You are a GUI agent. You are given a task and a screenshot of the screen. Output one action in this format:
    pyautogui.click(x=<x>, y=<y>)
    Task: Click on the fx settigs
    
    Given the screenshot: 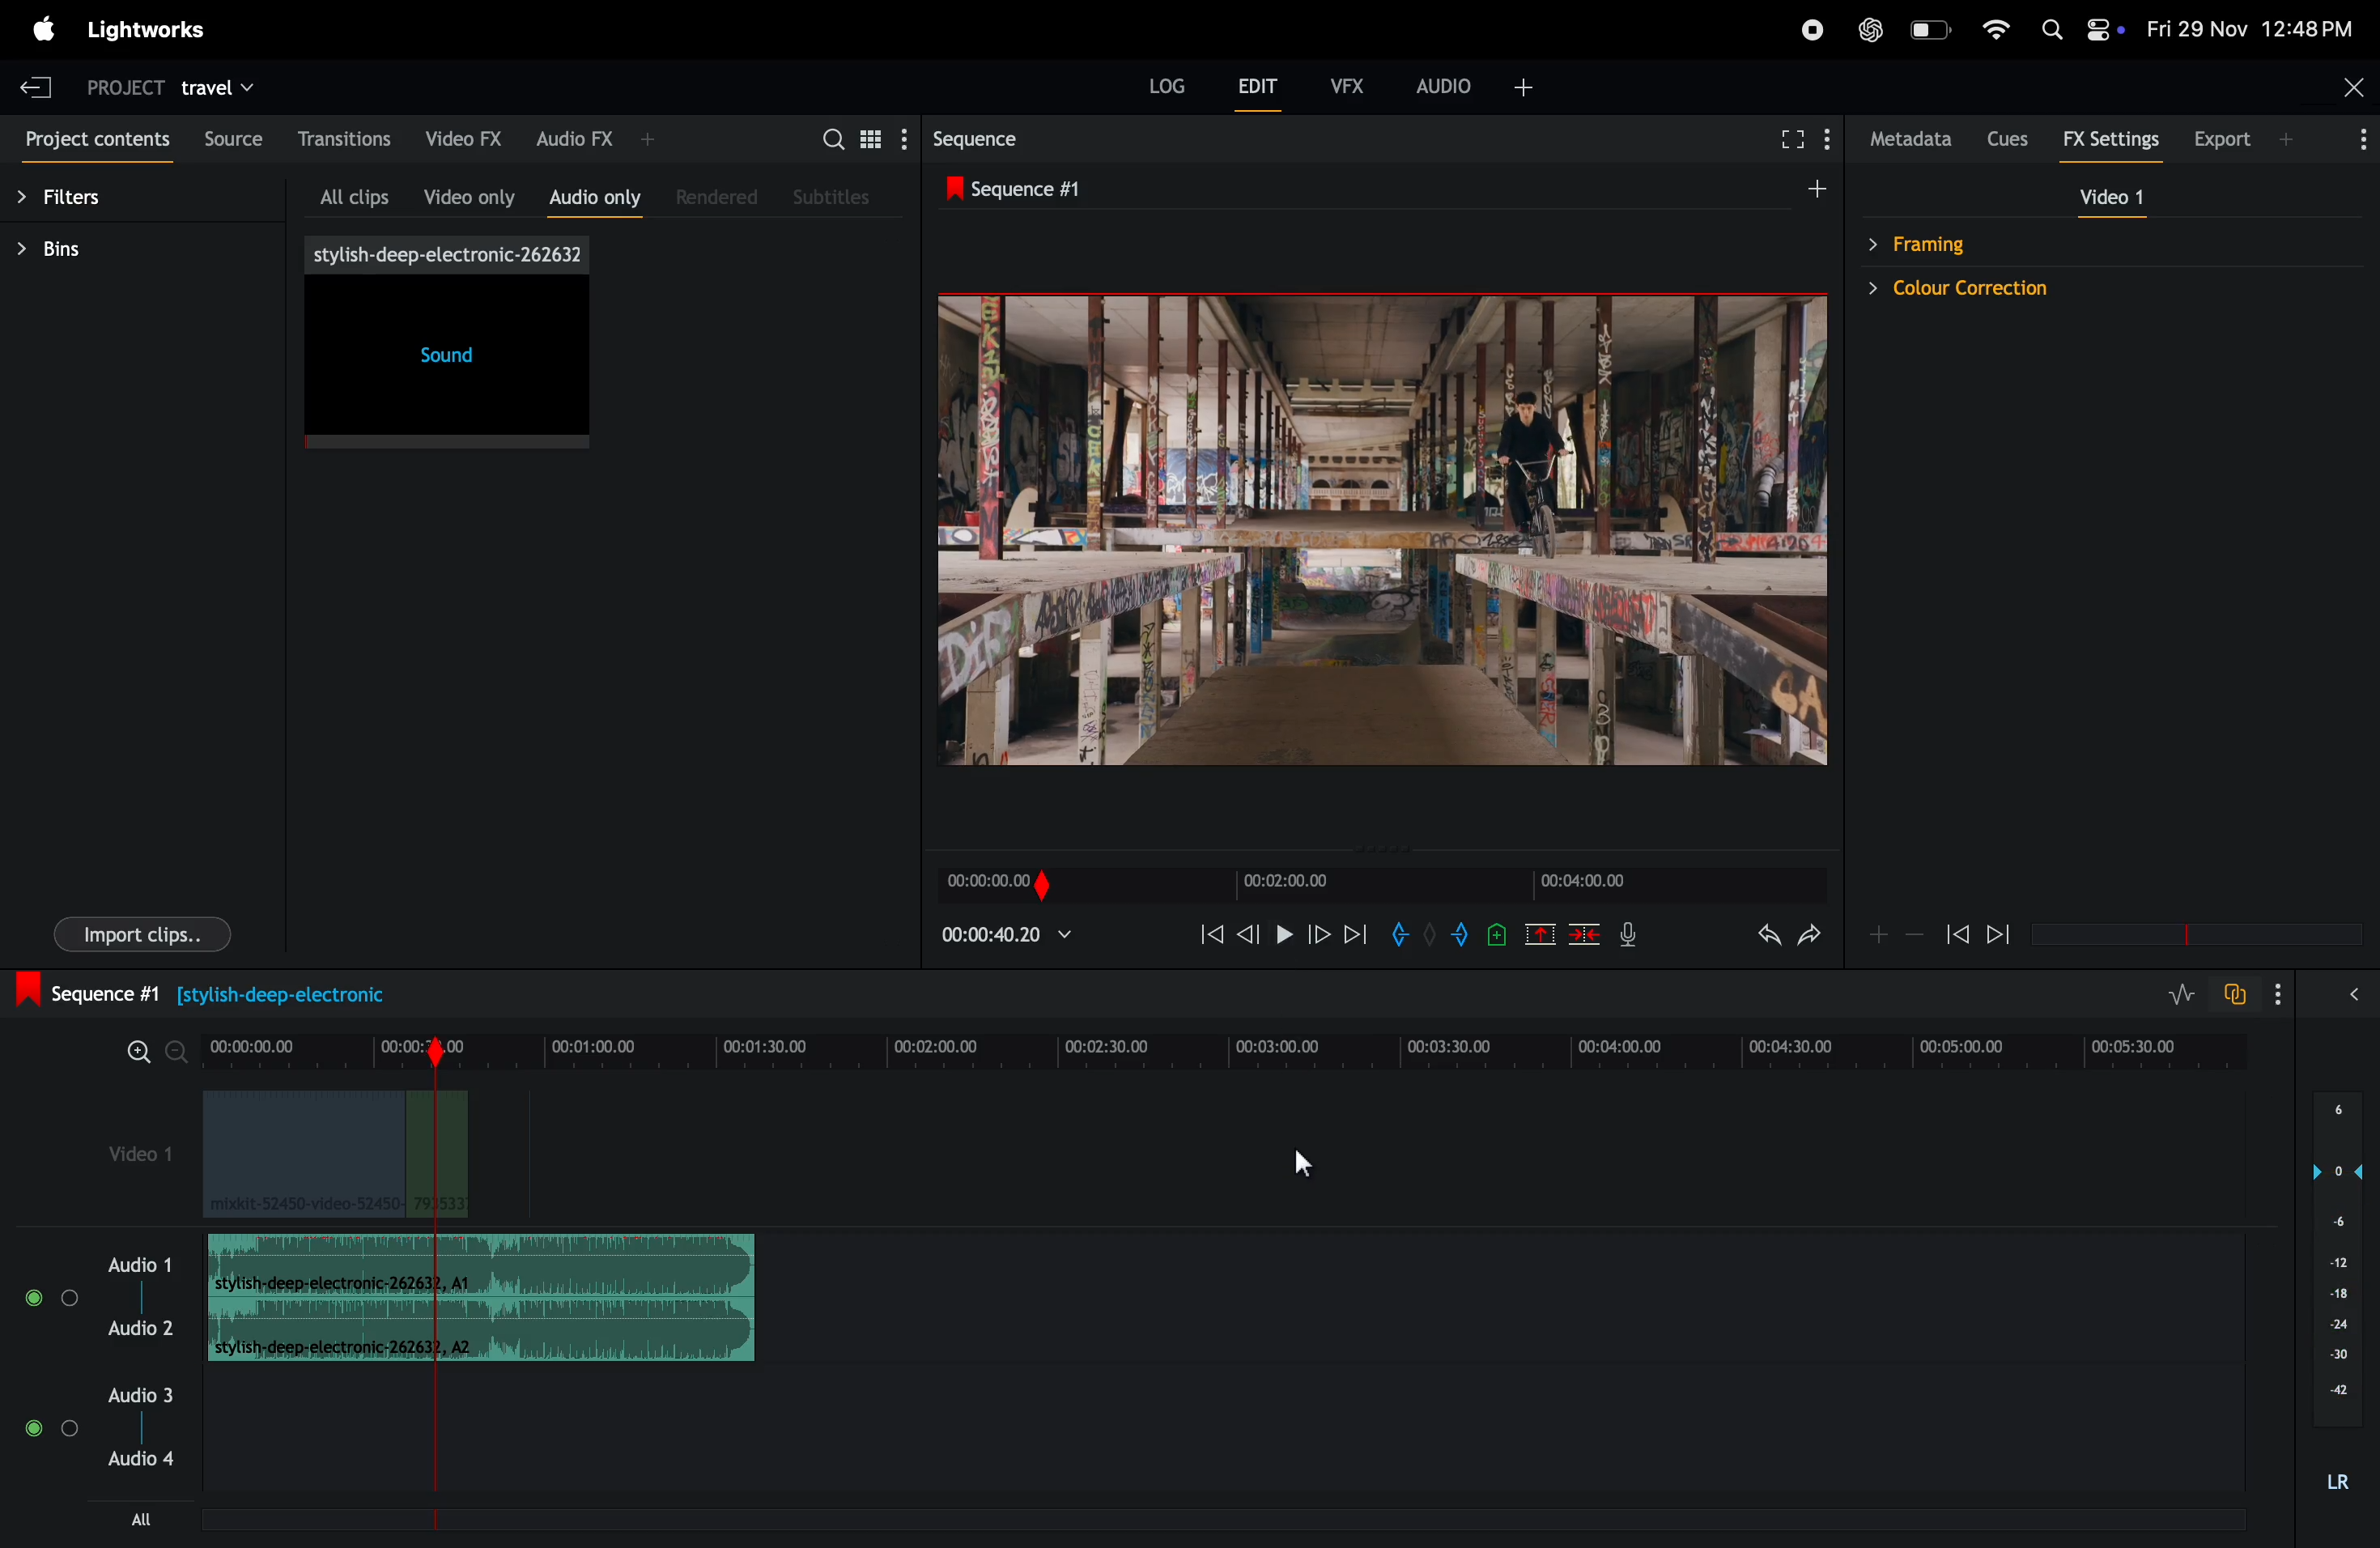 What is the action you would take?
    pyautogui.click(x=2114, y=140)
    